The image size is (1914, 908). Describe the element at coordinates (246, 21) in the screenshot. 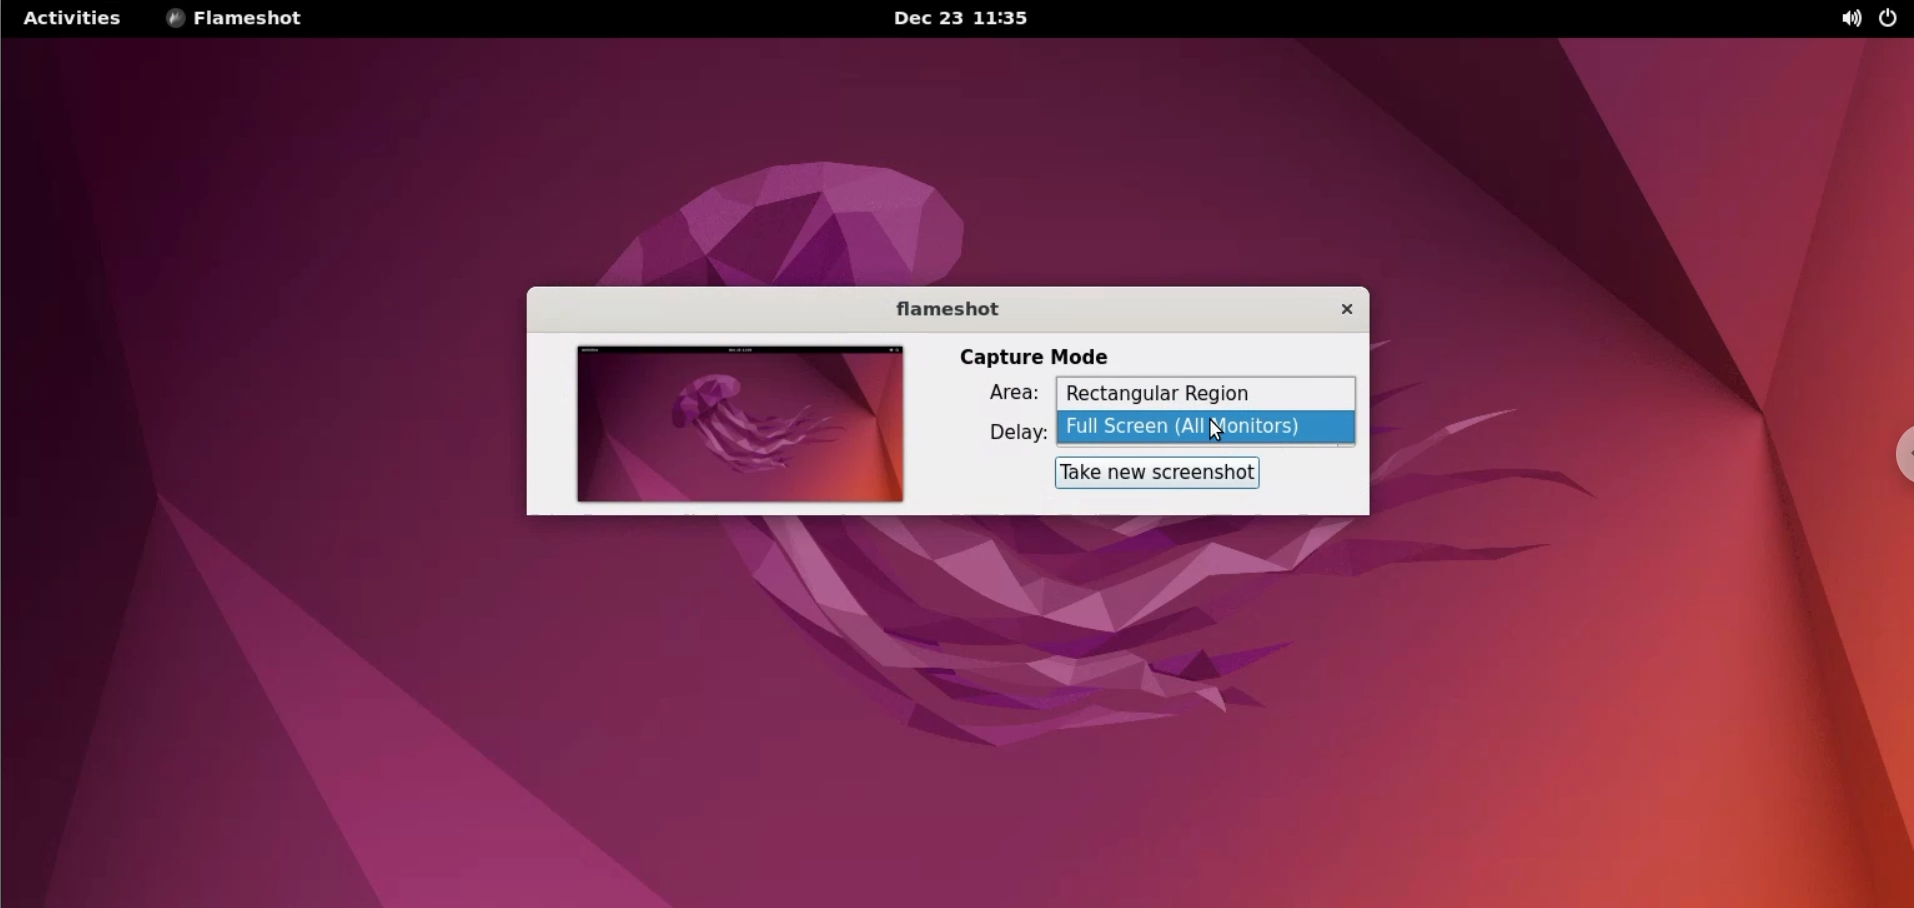

I see `flameshot options` at that location.